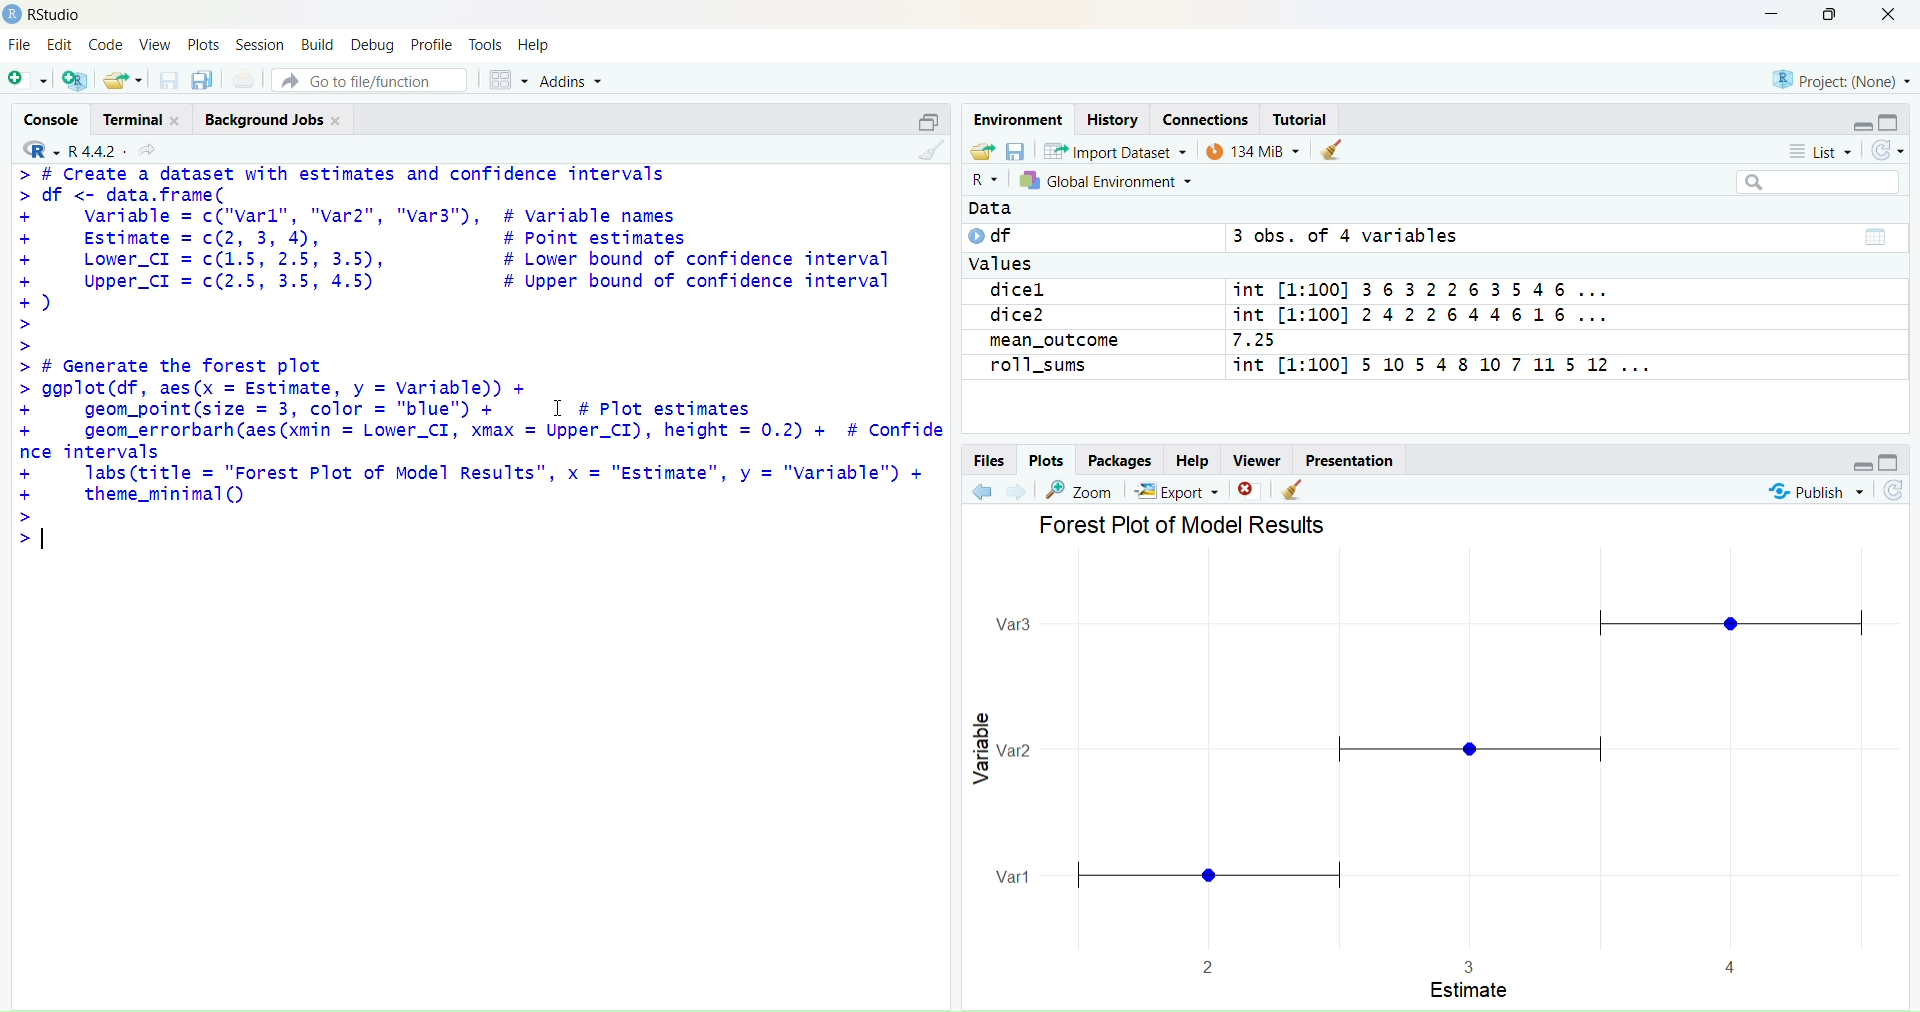 Image resolution: width=1920 pixels, height=1012 pixels. Describe the element at coordinates (507, 81) in the screenshot. I see `workspace panes` at that location.